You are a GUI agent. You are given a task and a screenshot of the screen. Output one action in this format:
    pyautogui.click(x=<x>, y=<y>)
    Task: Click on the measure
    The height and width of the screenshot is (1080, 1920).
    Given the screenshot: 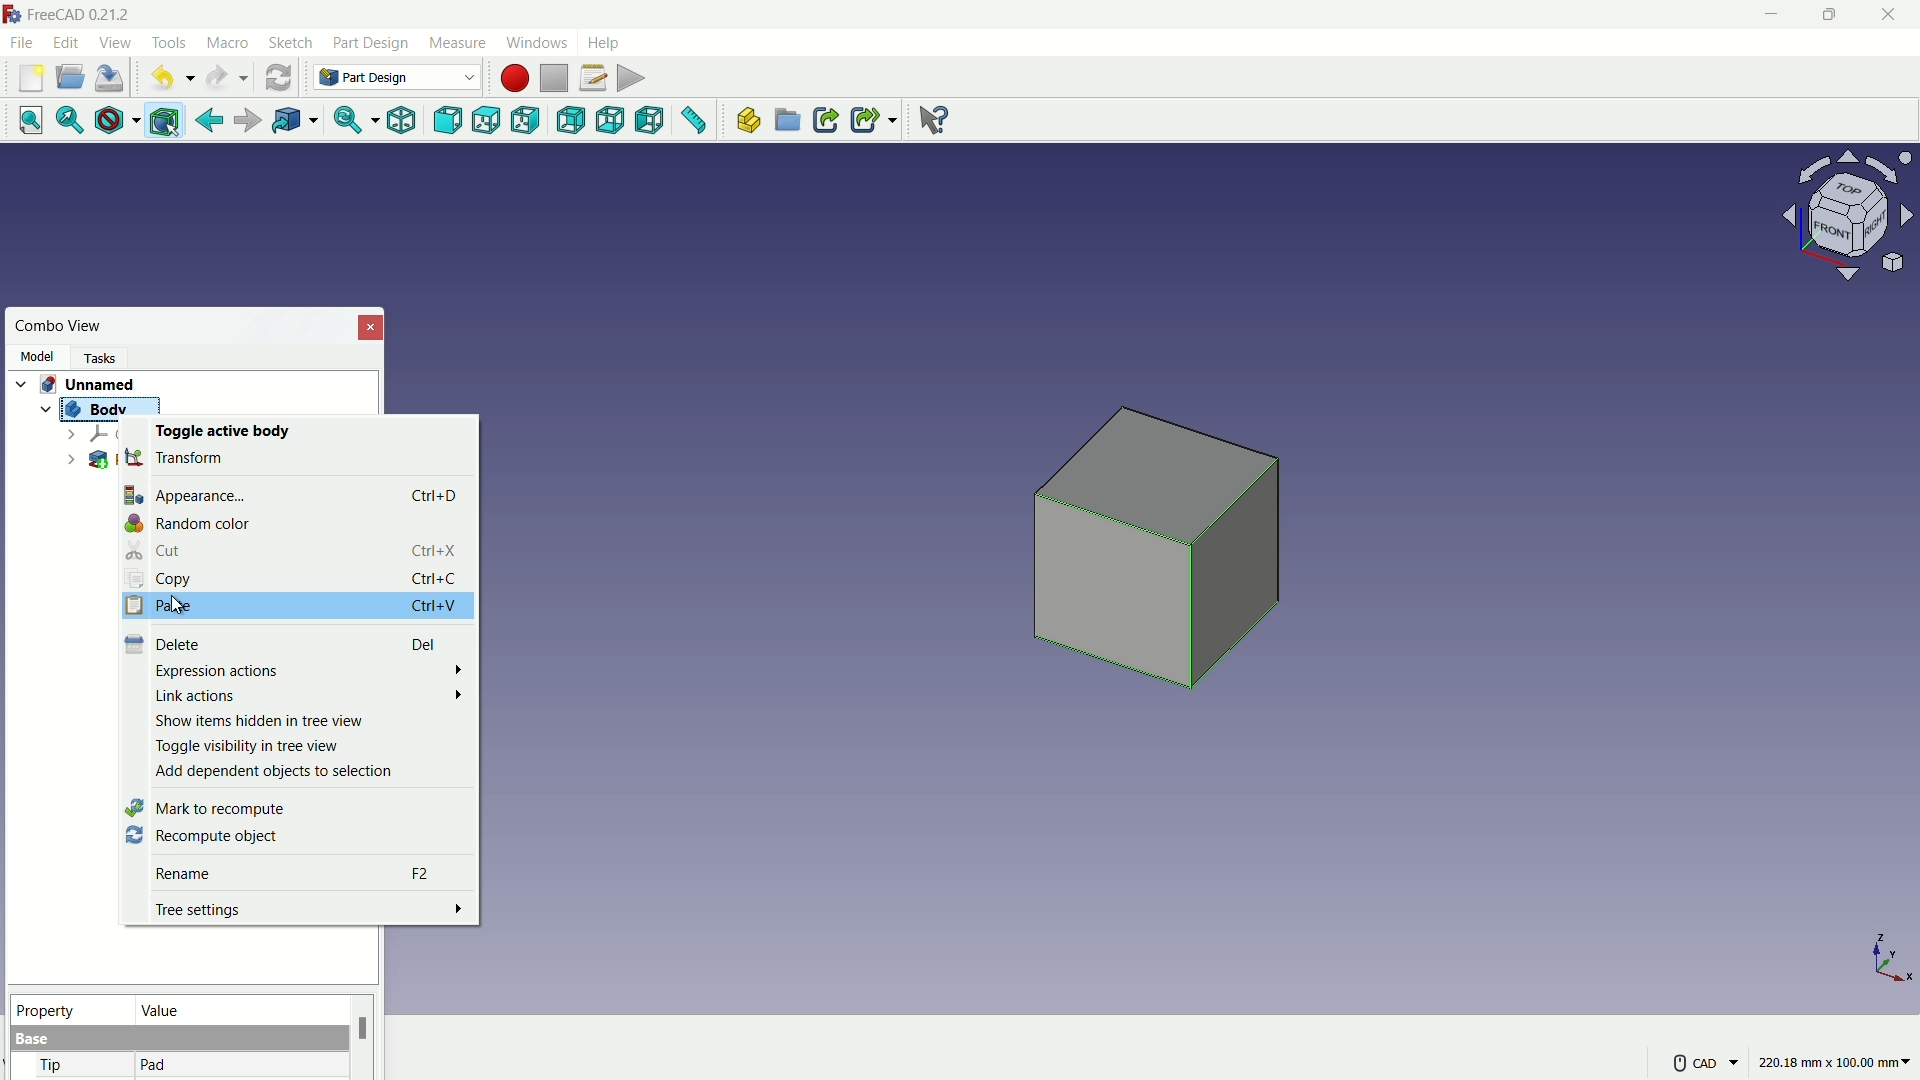 What is the action you would take?
    pyautogui.click(x=456, y=43)
    